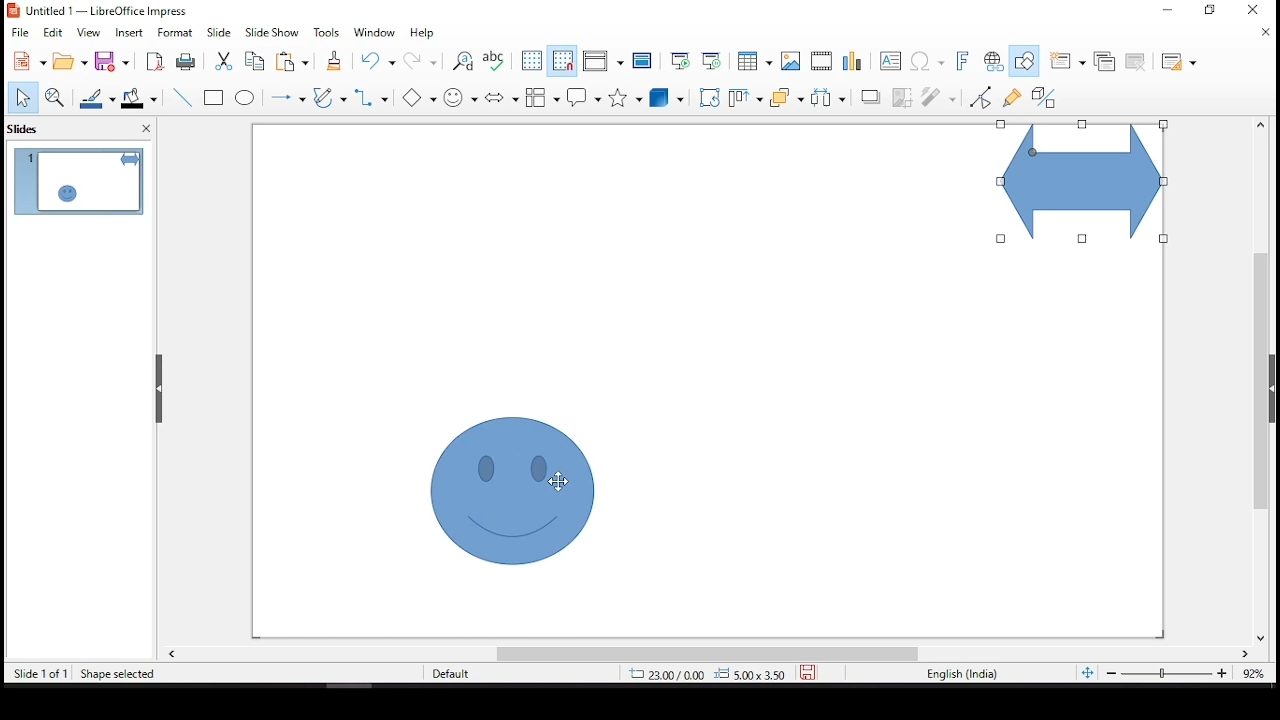  I want to click on default, so click(468, 674).